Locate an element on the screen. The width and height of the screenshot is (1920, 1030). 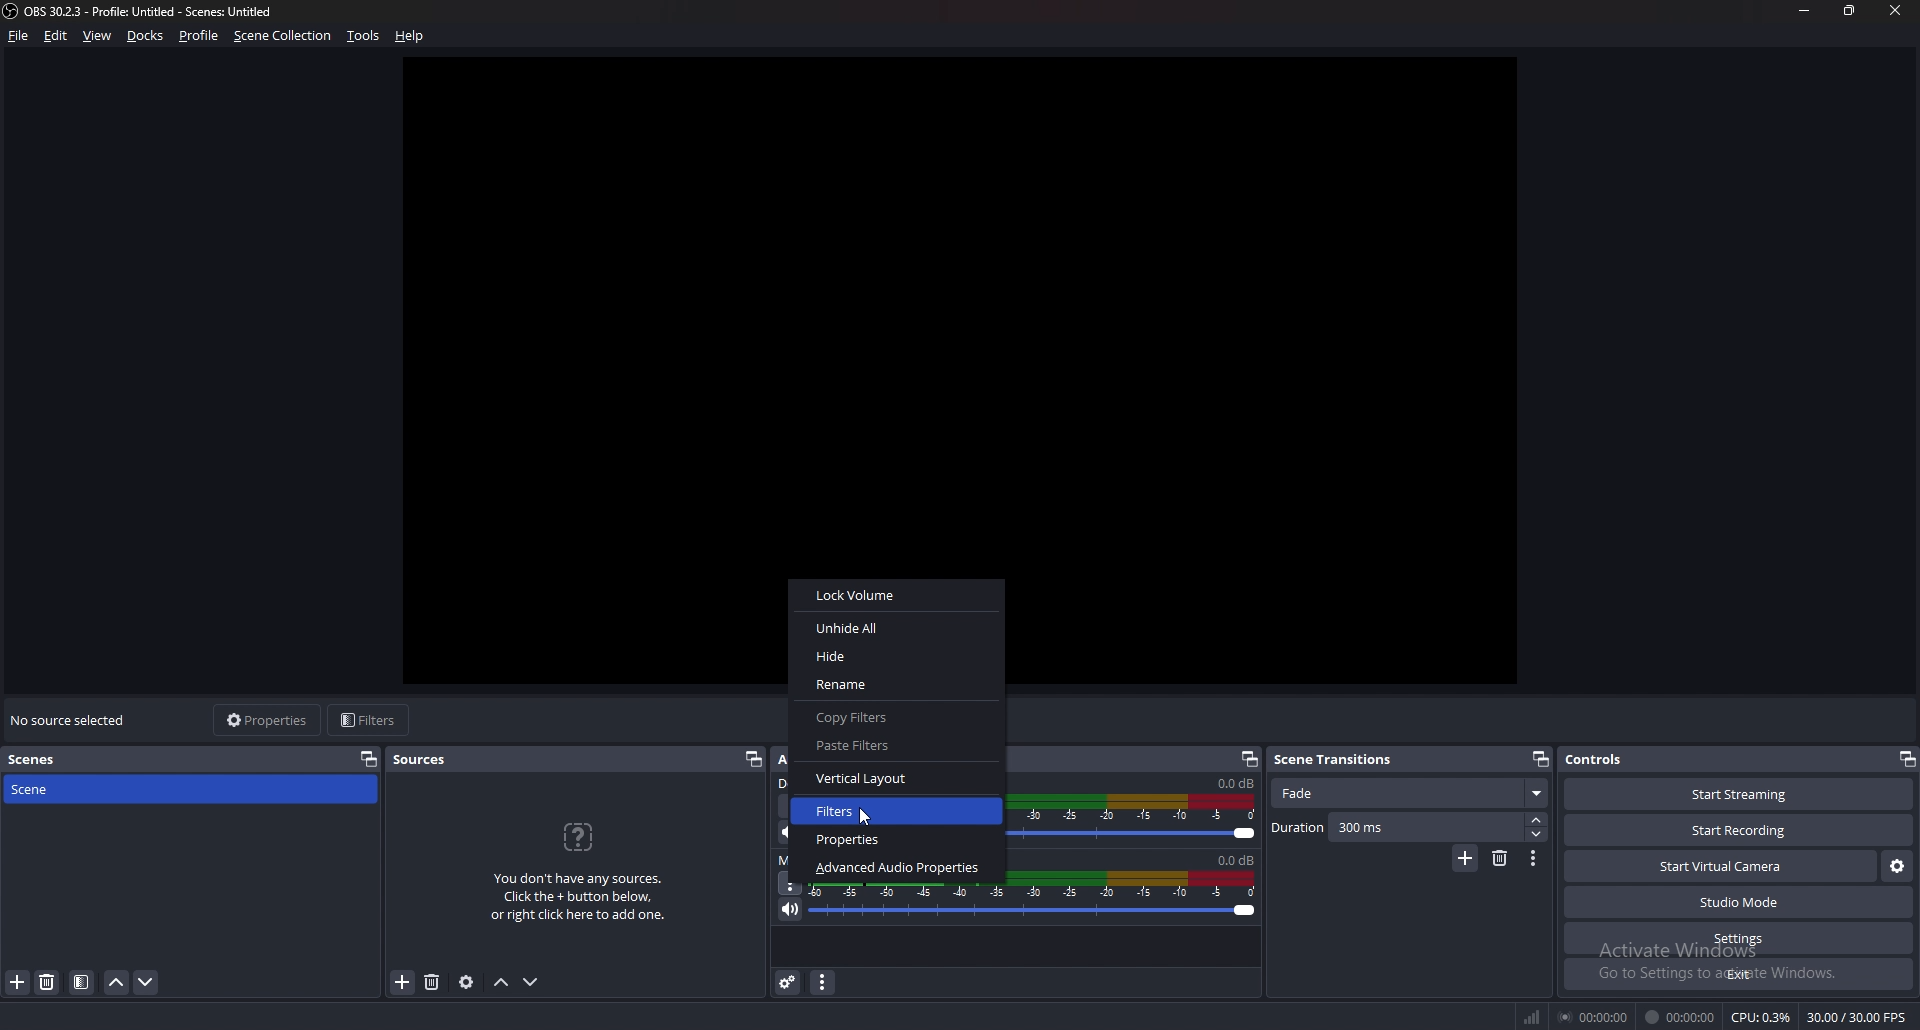
studio mode is located at coordinates (1740, 902).